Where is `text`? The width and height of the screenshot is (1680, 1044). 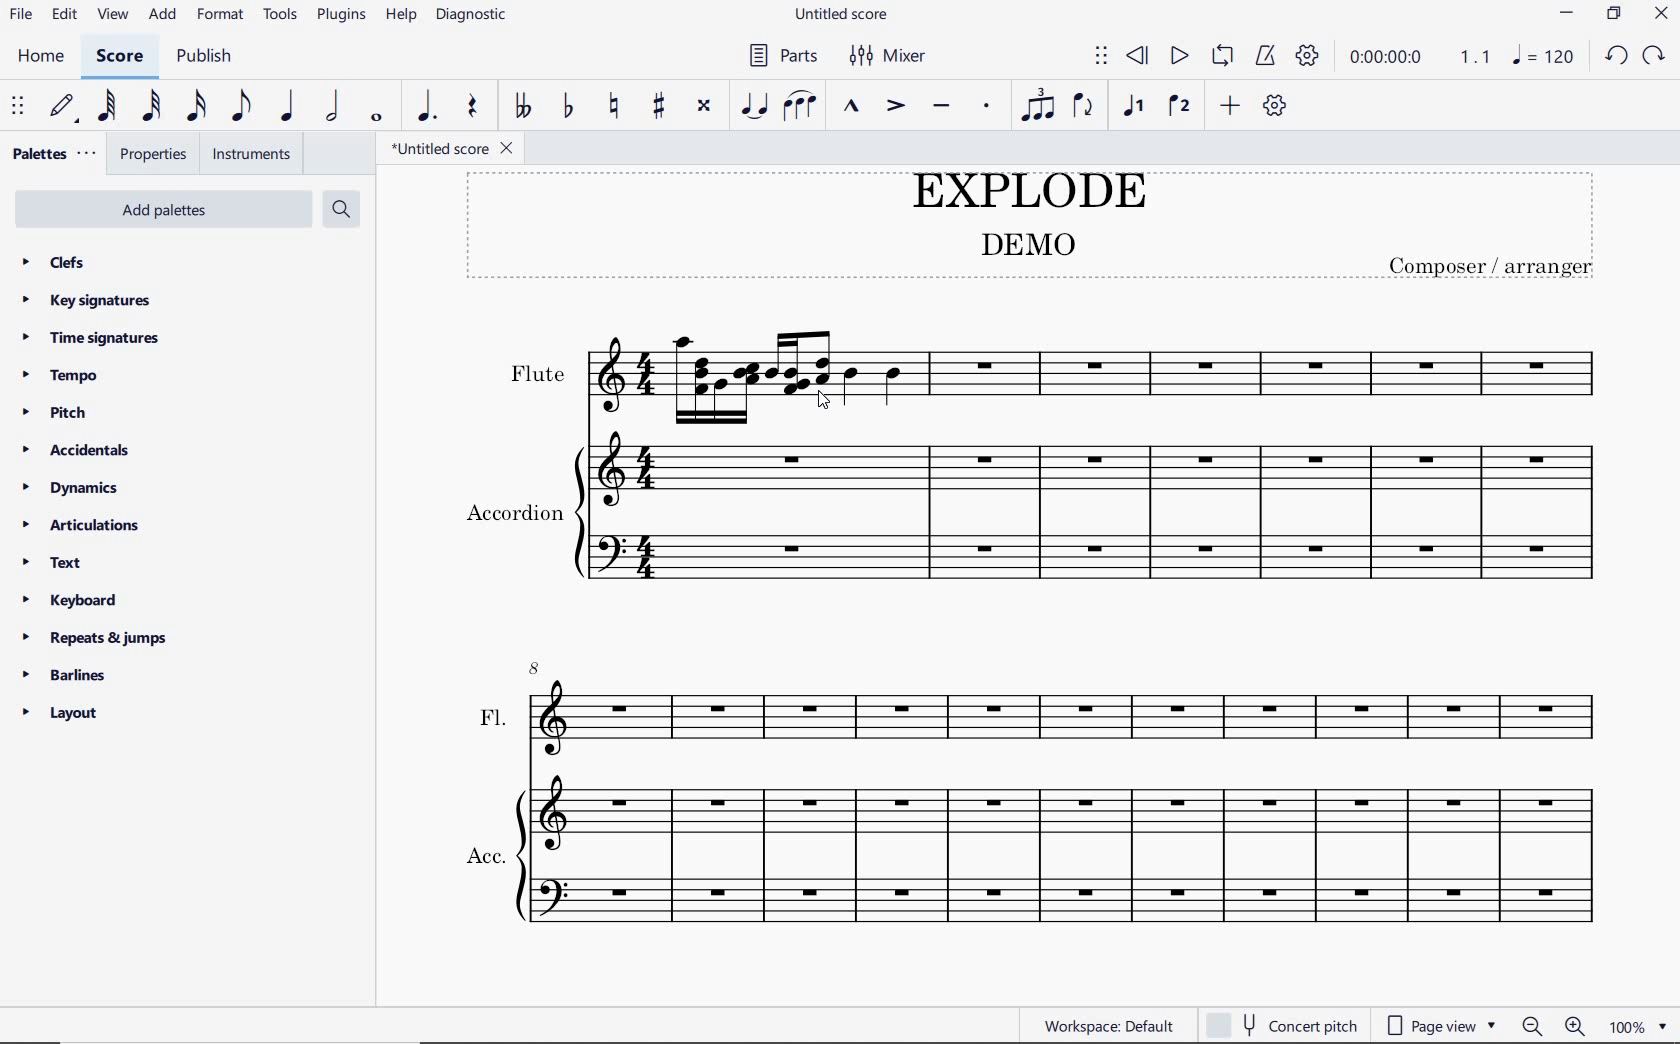 text is located at coordinates (55, 564).